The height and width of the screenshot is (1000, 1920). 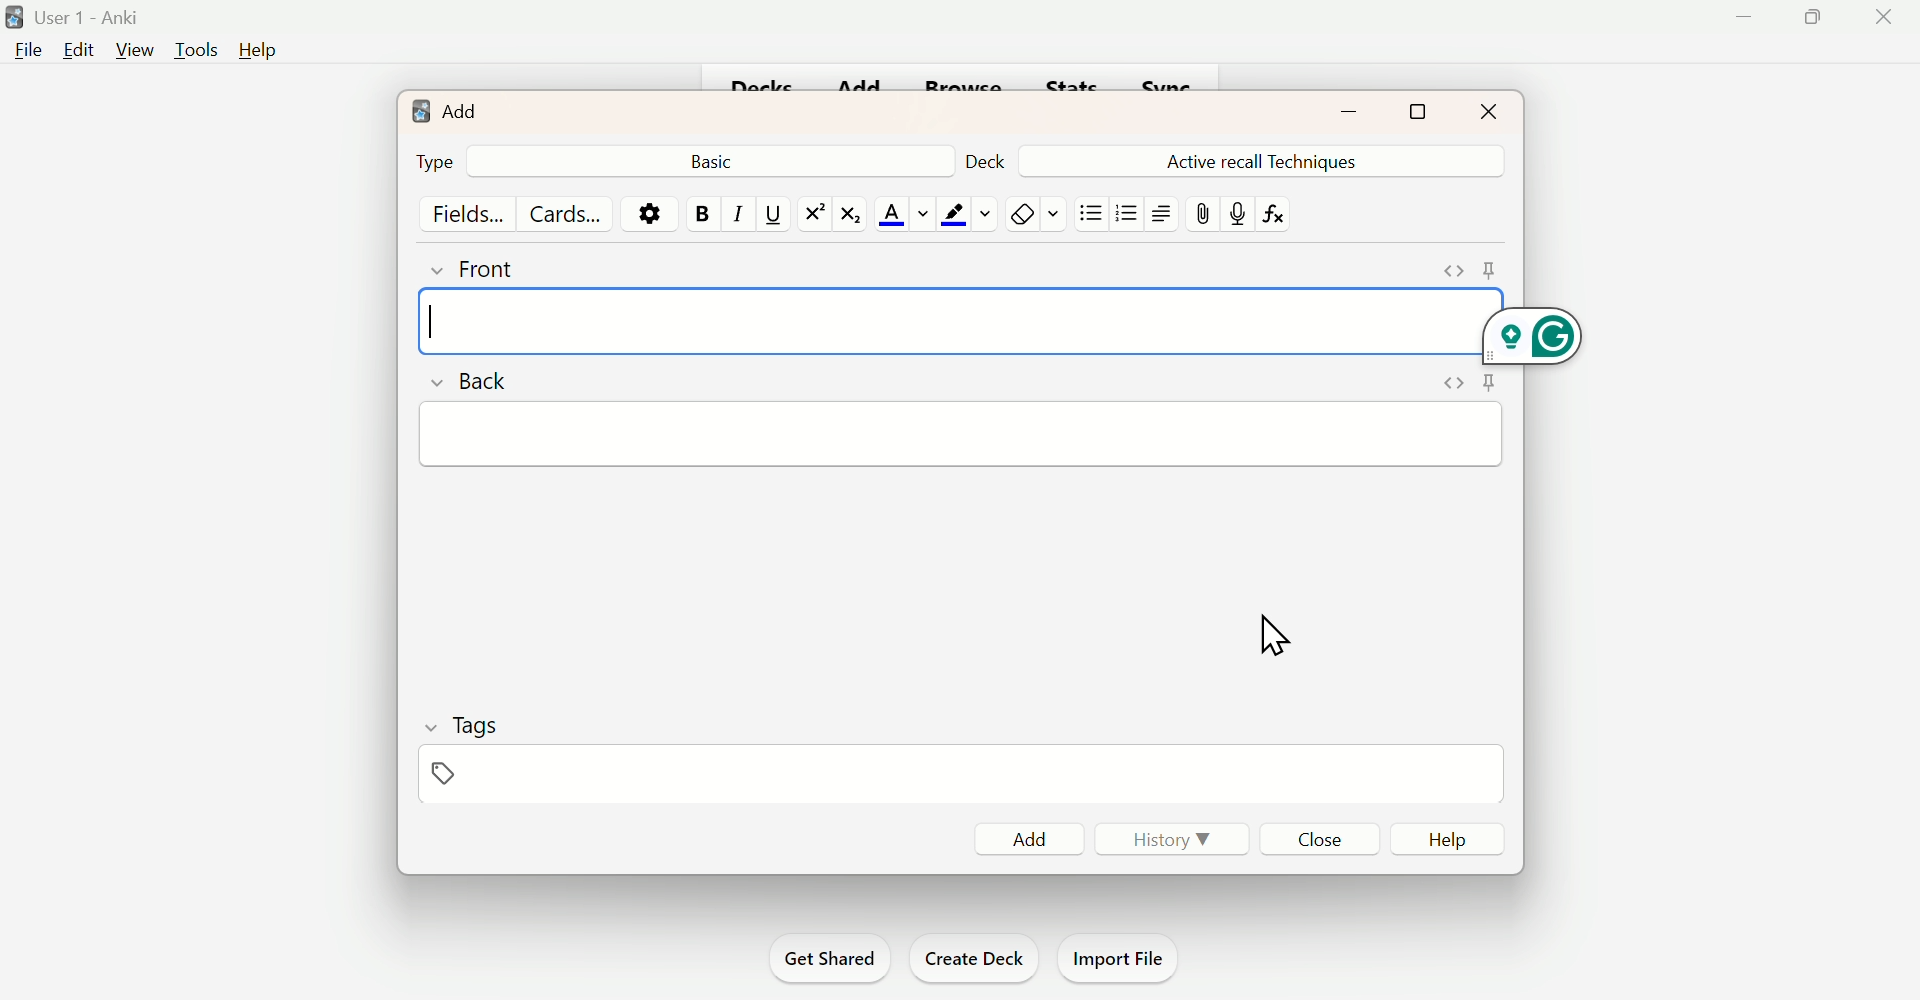 What do you see at coordinates (1031, 212) in the screenshot?
I see `Remove Formatting` at bounding box center [1031, 212].